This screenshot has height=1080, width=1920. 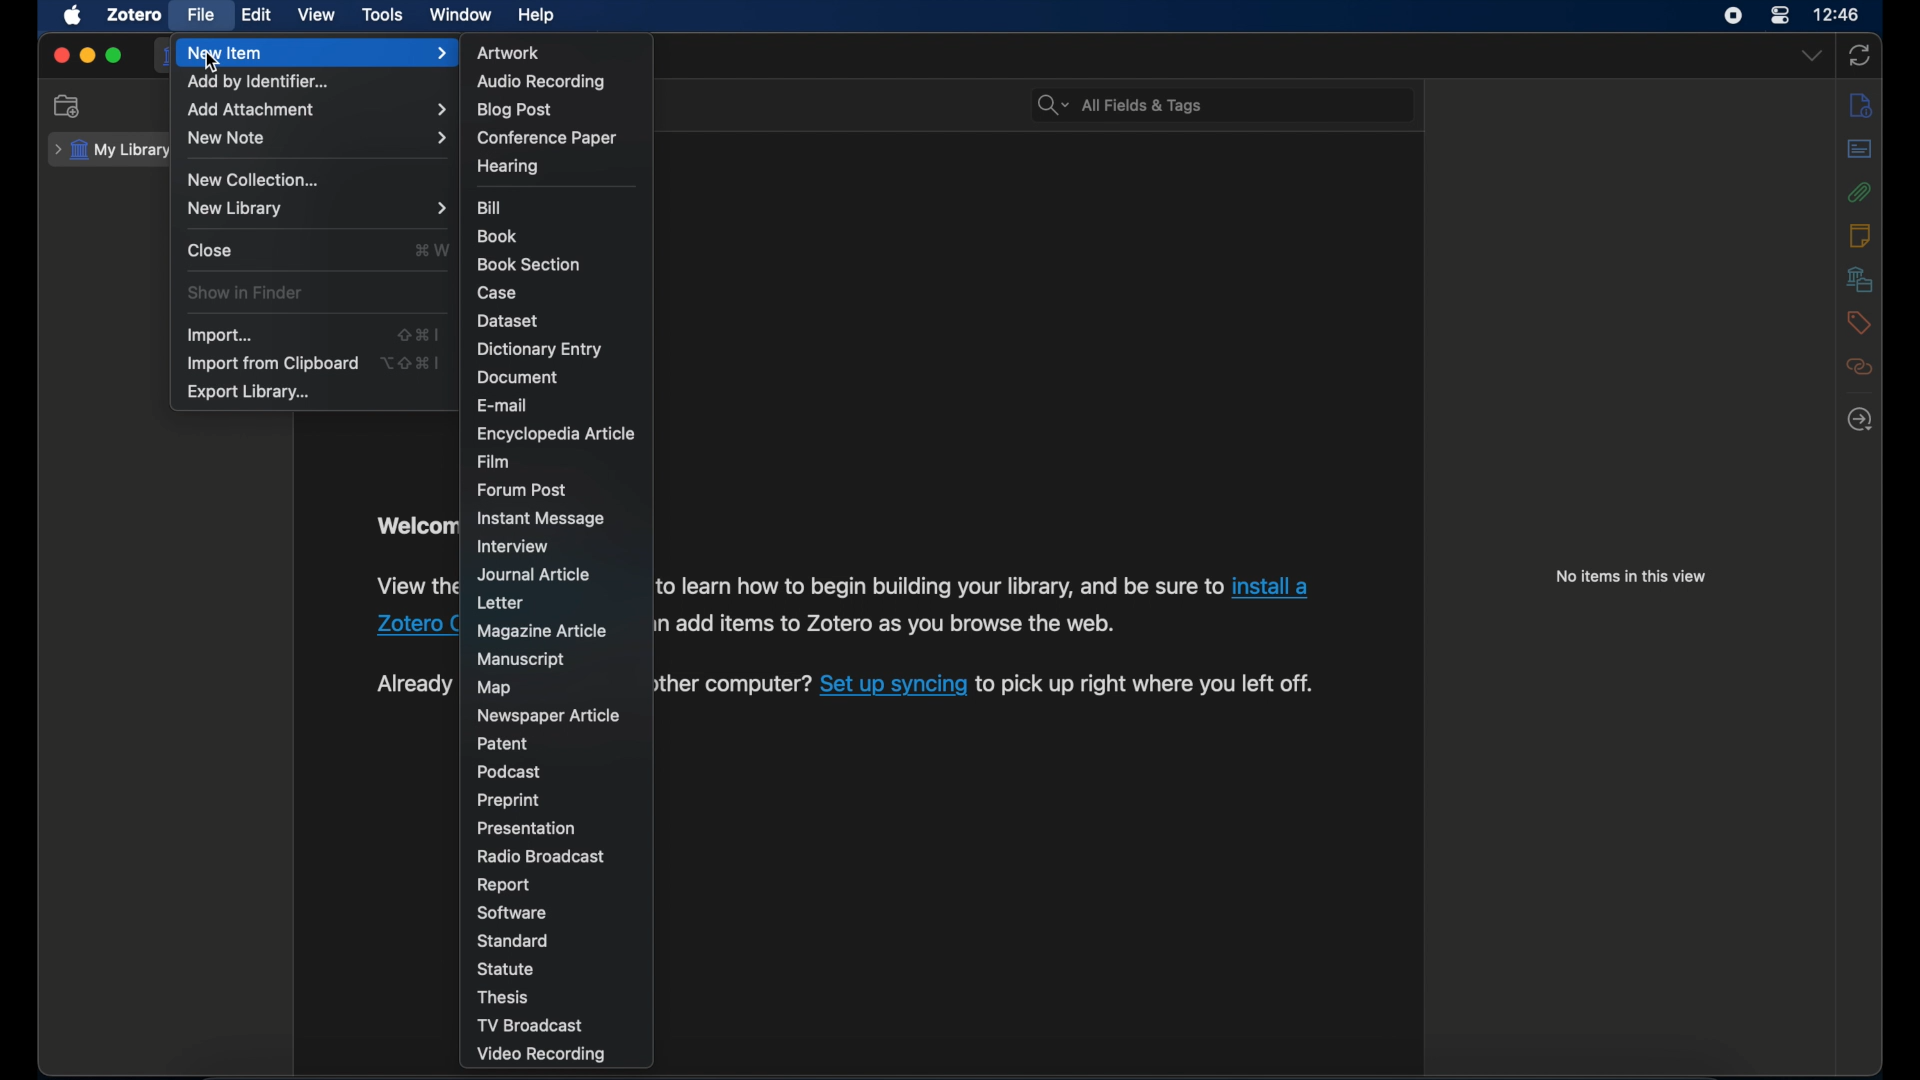 I want to click on newspaper article, so click(x=546, y=717).